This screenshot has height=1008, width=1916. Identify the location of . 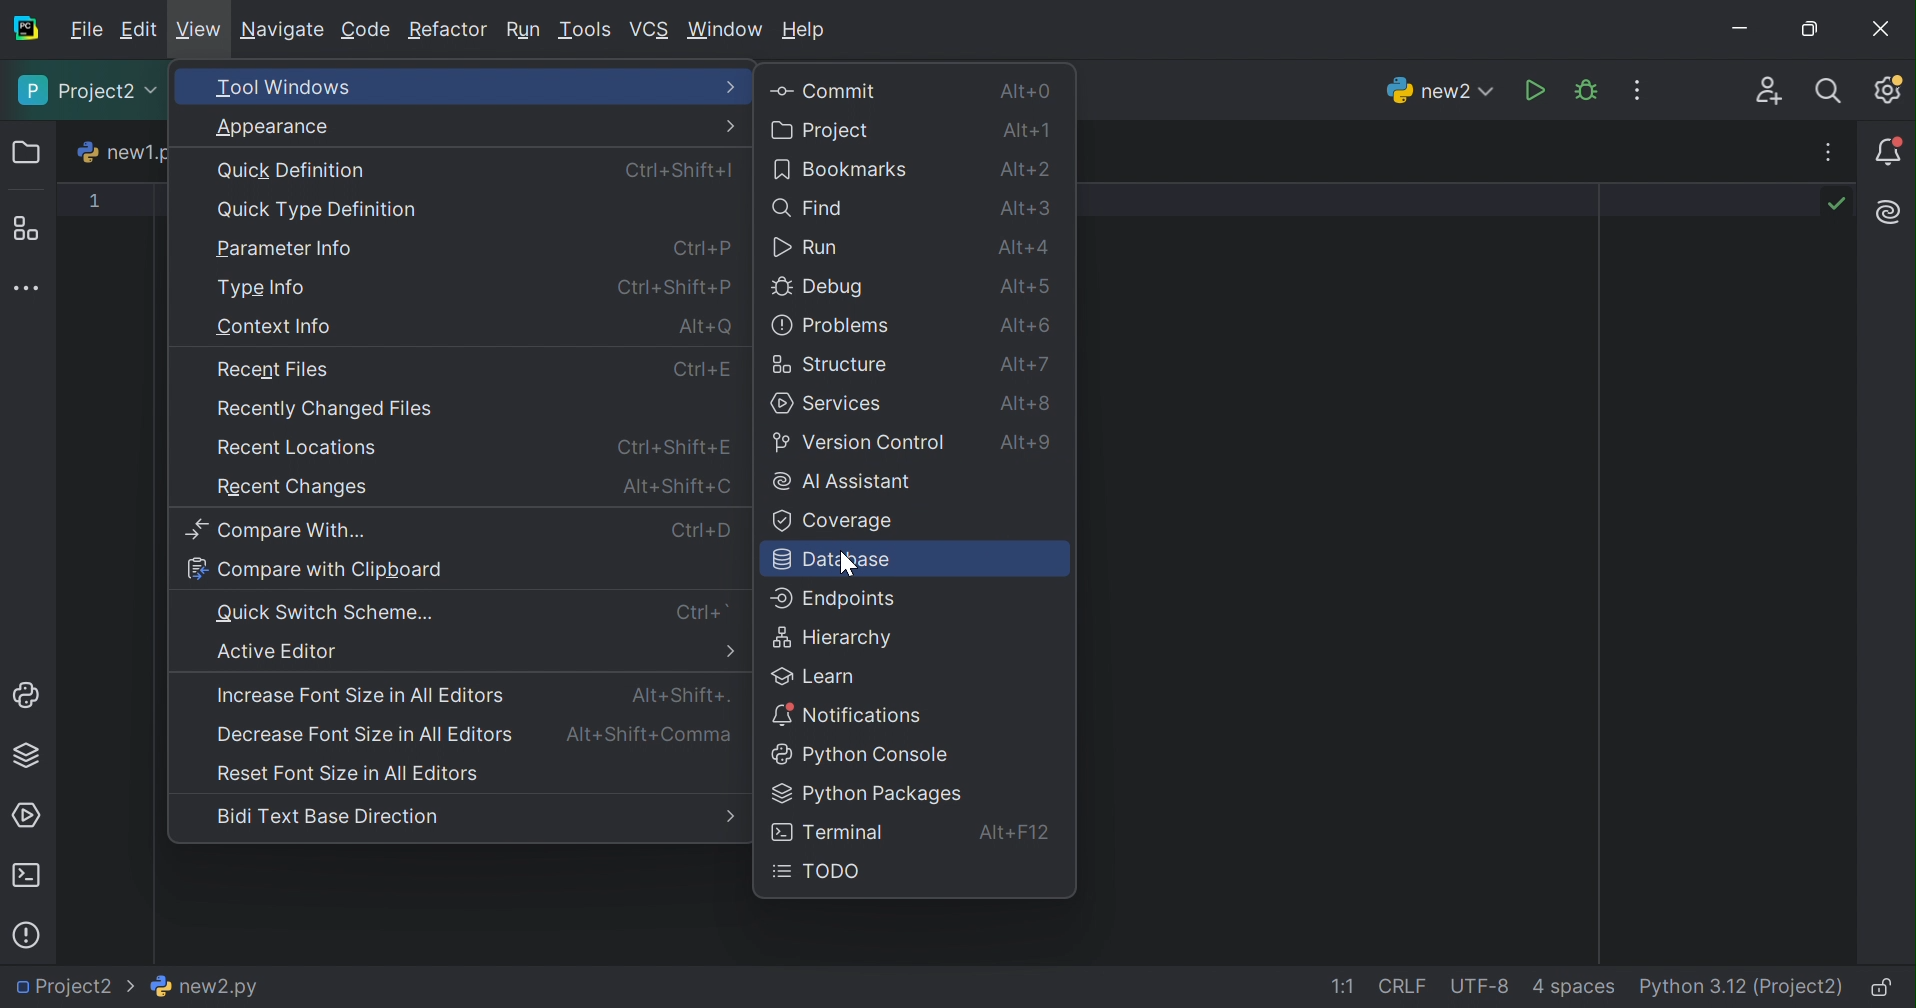
(28, 152).